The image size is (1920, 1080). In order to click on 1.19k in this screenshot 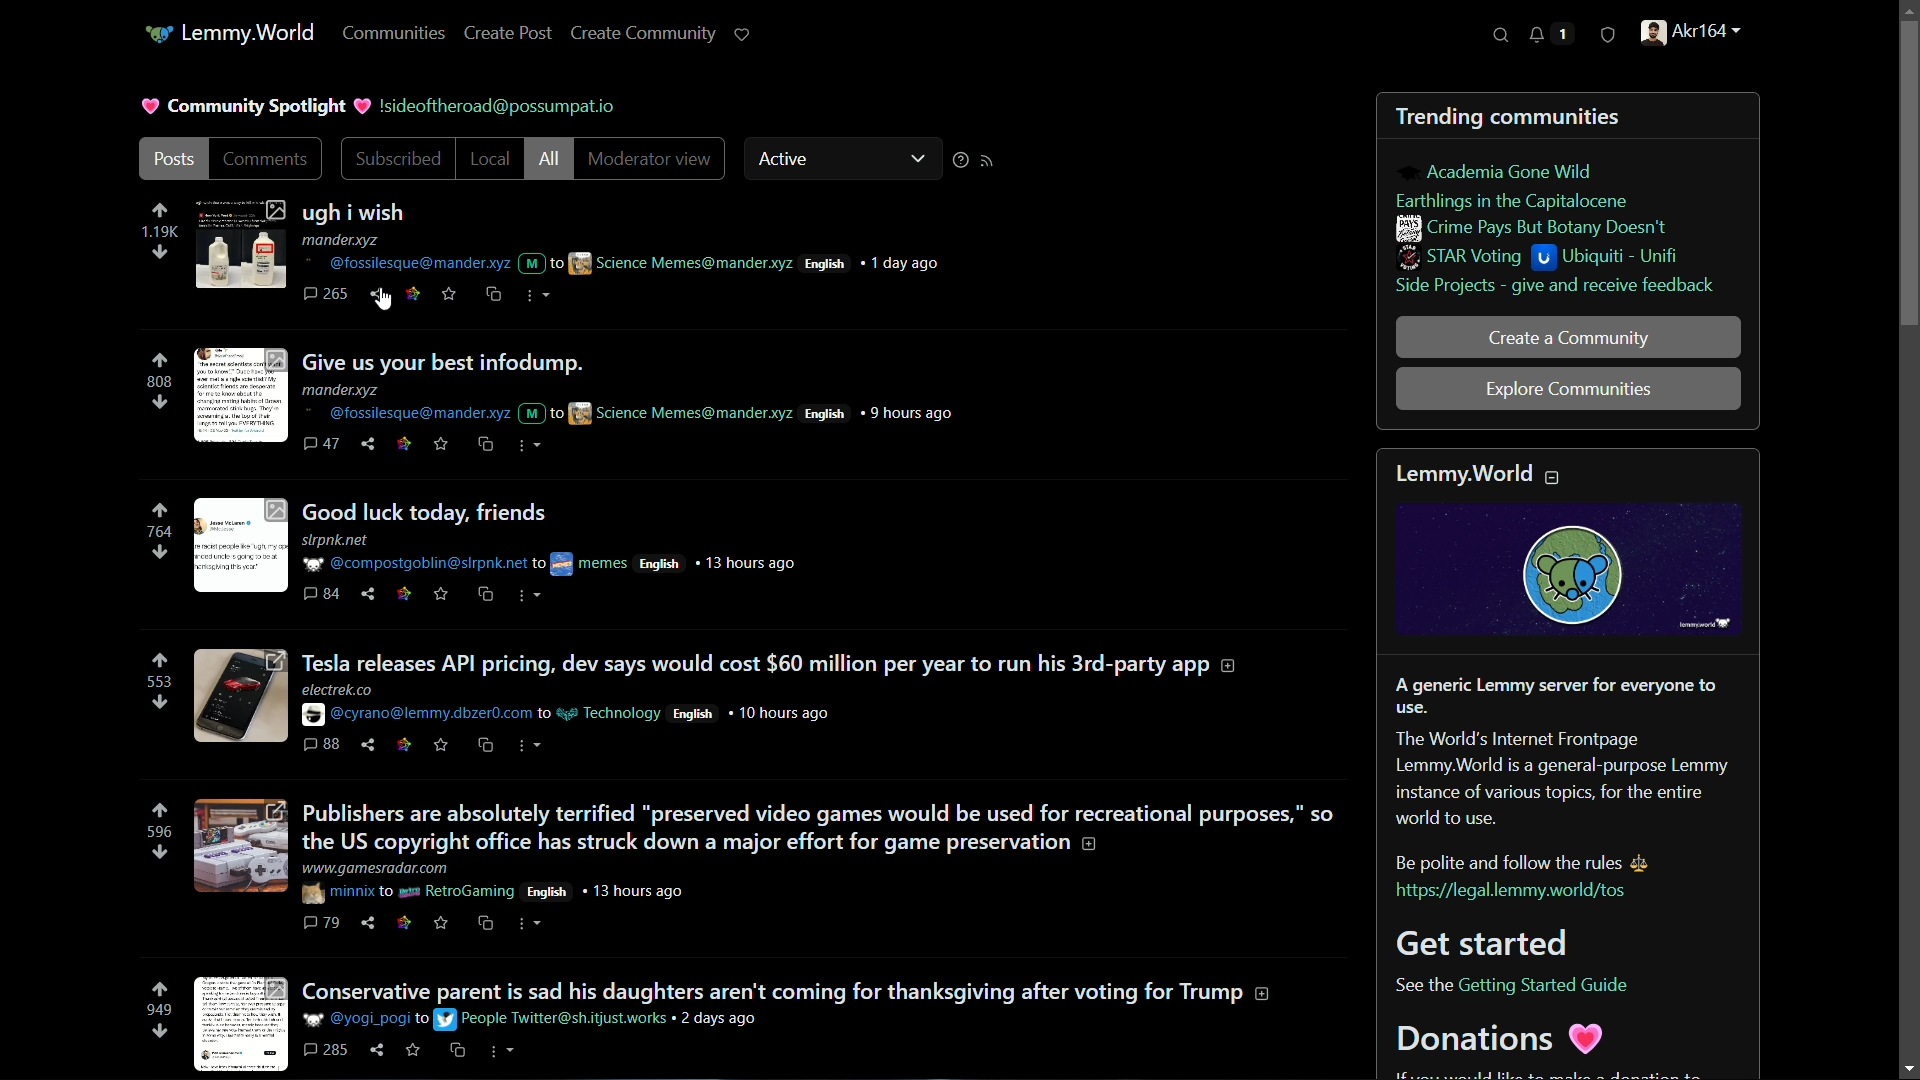, I will do `click(158, 233)`.